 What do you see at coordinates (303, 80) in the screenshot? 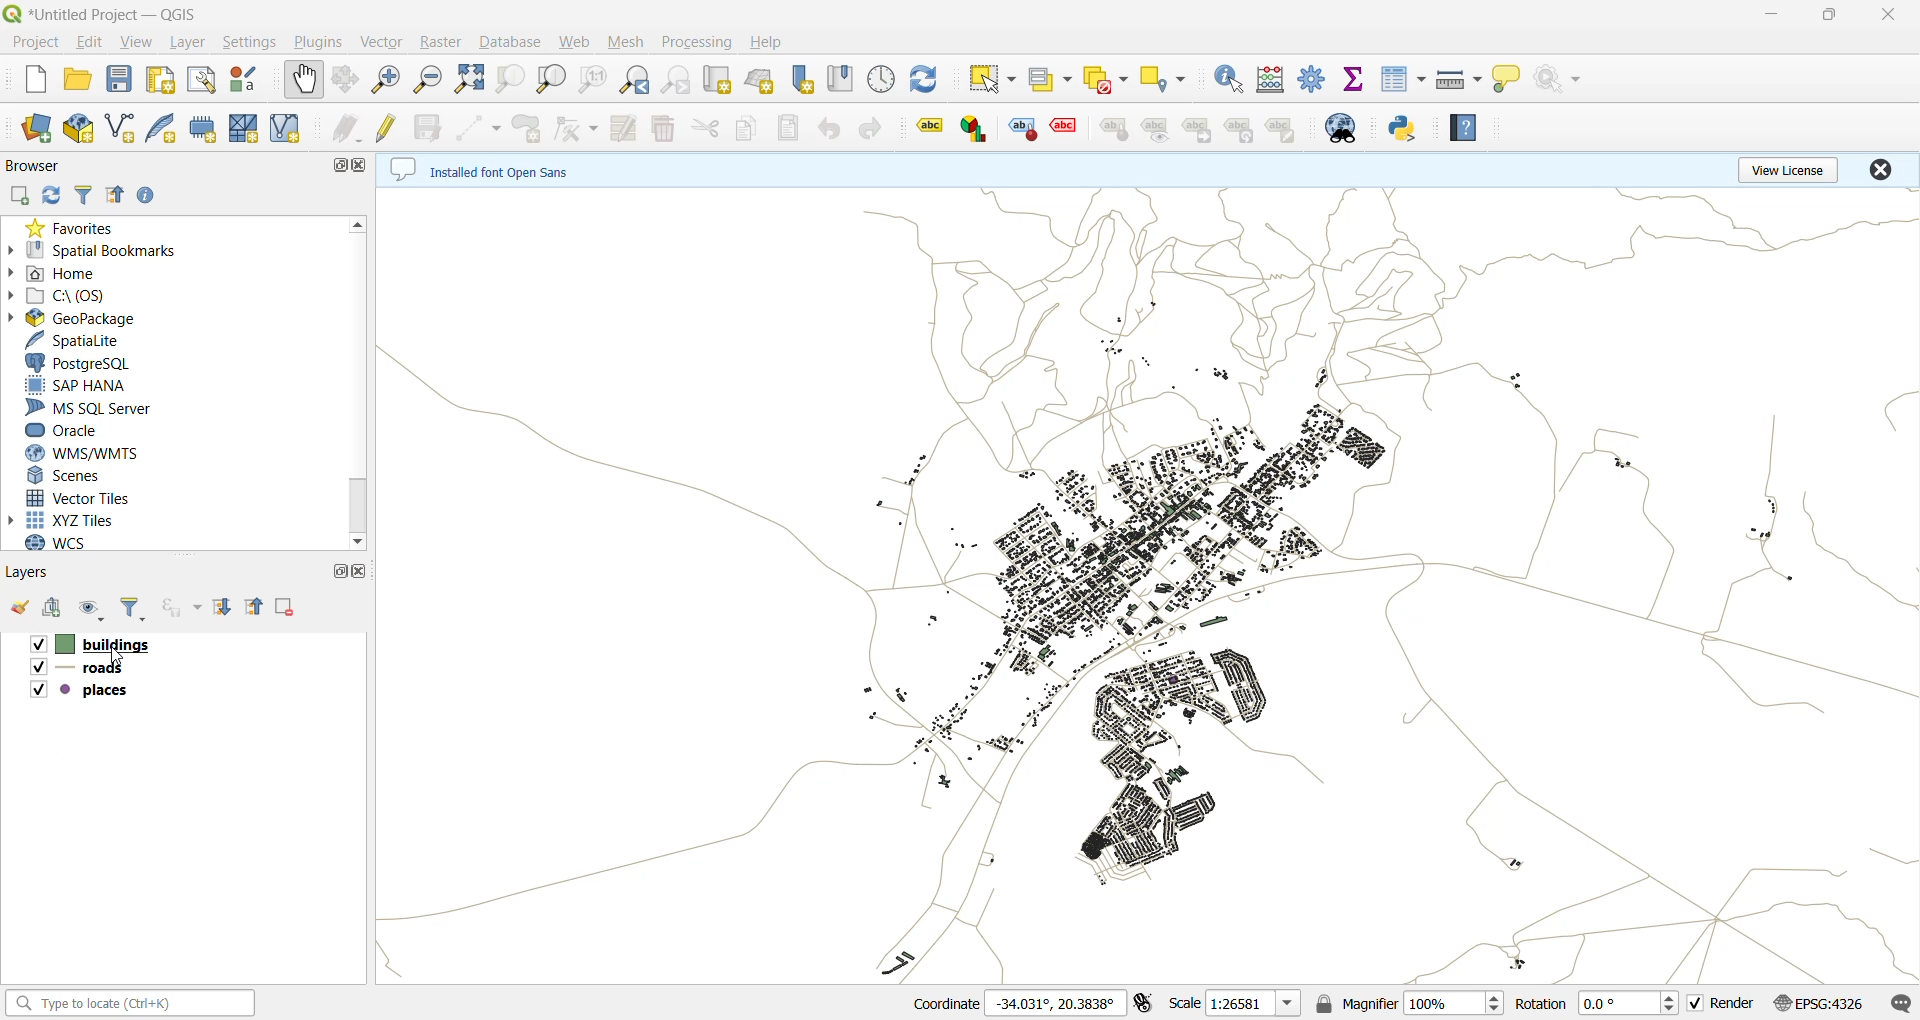
I see `pan map` at bounding box center [303, 80].